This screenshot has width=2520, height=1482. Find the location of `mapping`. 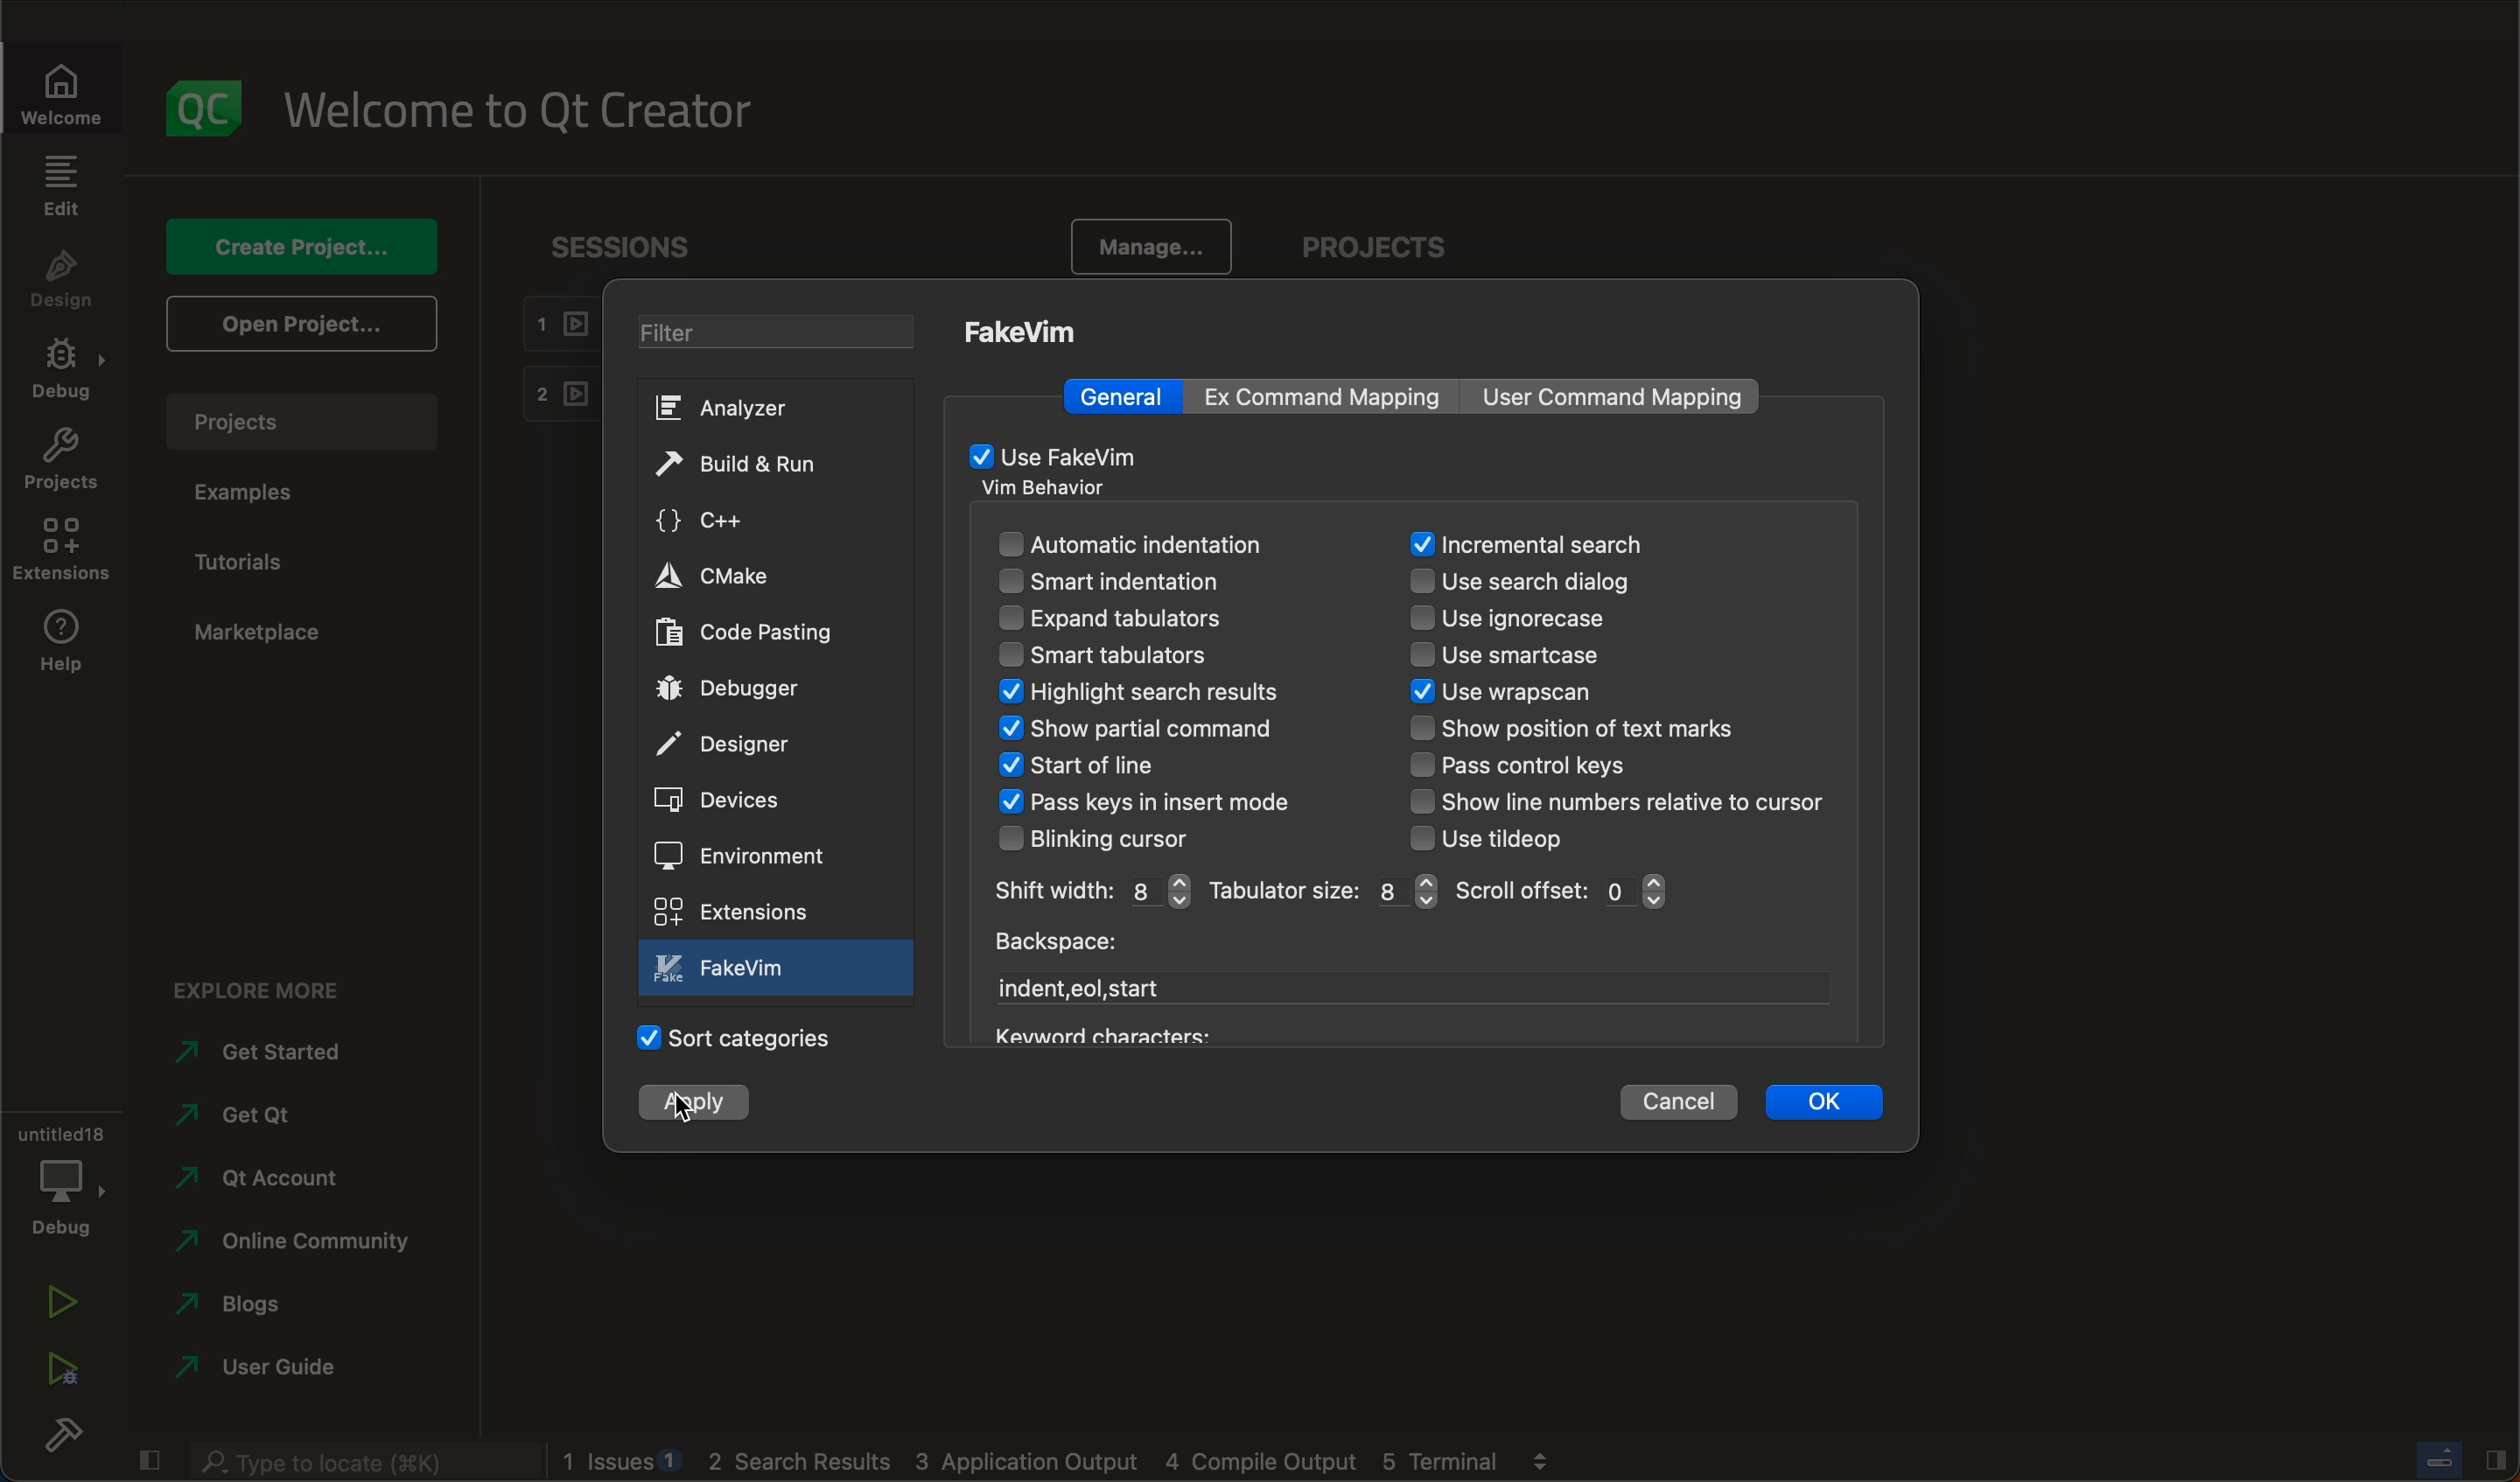

mapping is located at coordinates (1336, 396).